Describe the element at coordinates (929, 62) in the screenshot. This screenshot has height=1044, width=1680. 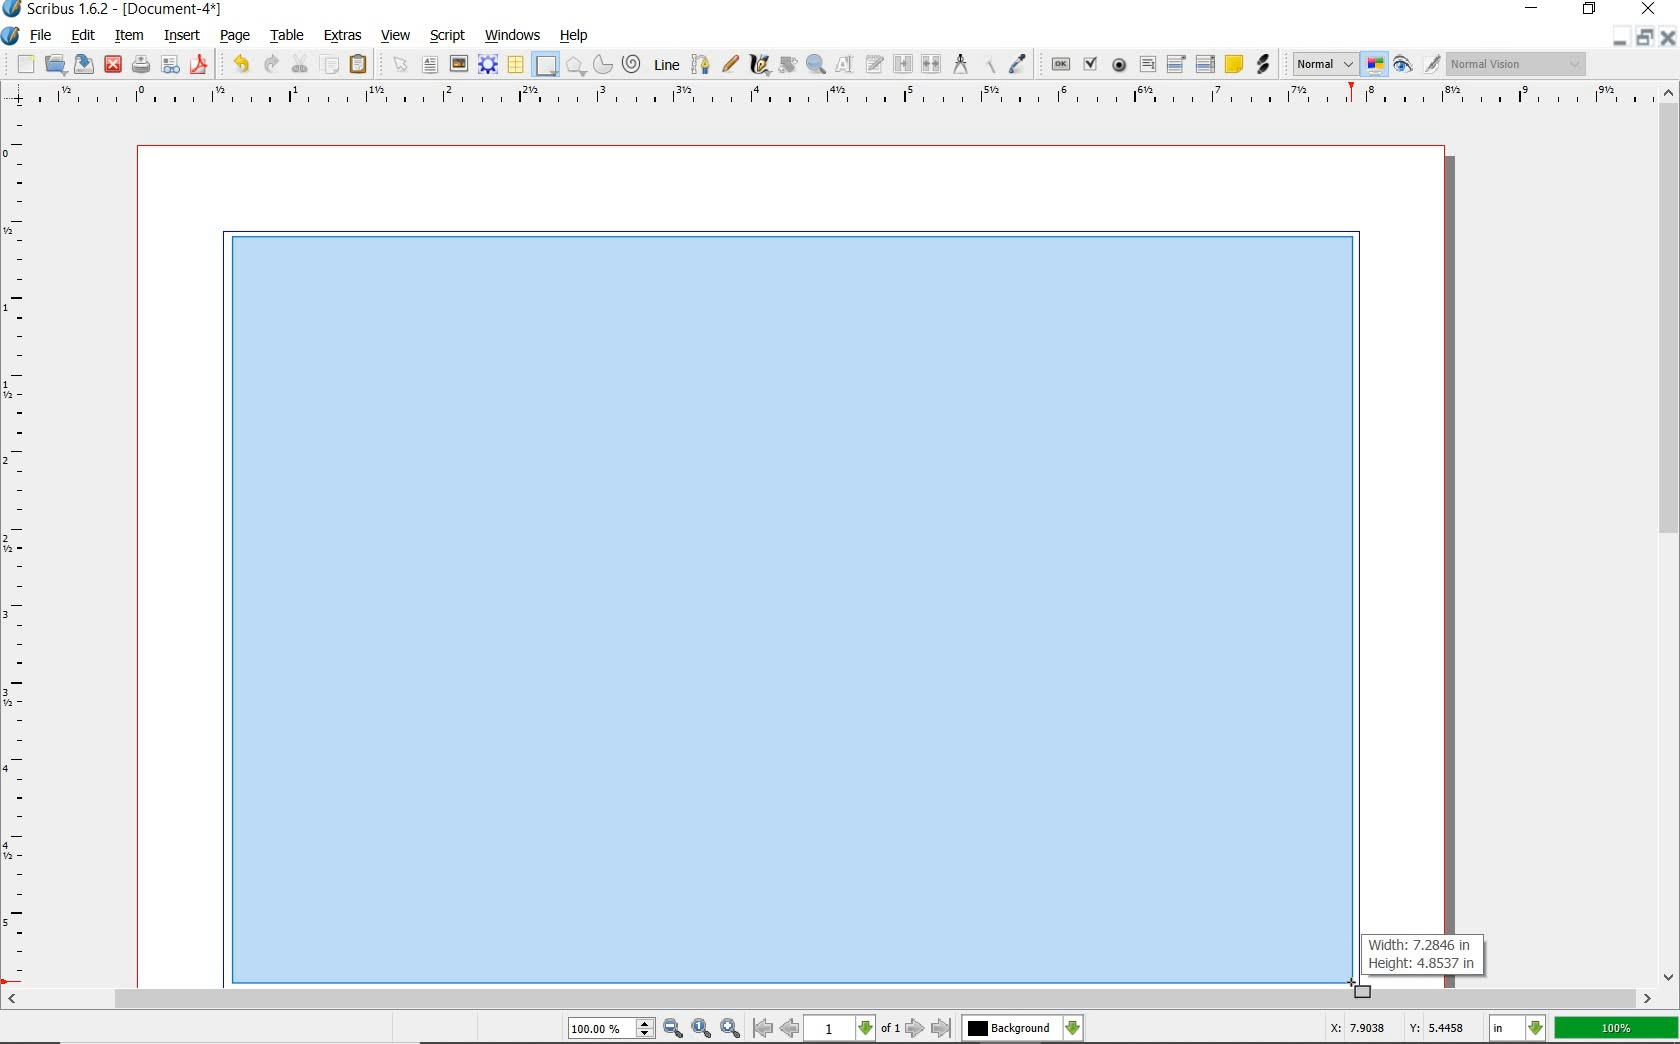
I see `unlink text frames` at that location.